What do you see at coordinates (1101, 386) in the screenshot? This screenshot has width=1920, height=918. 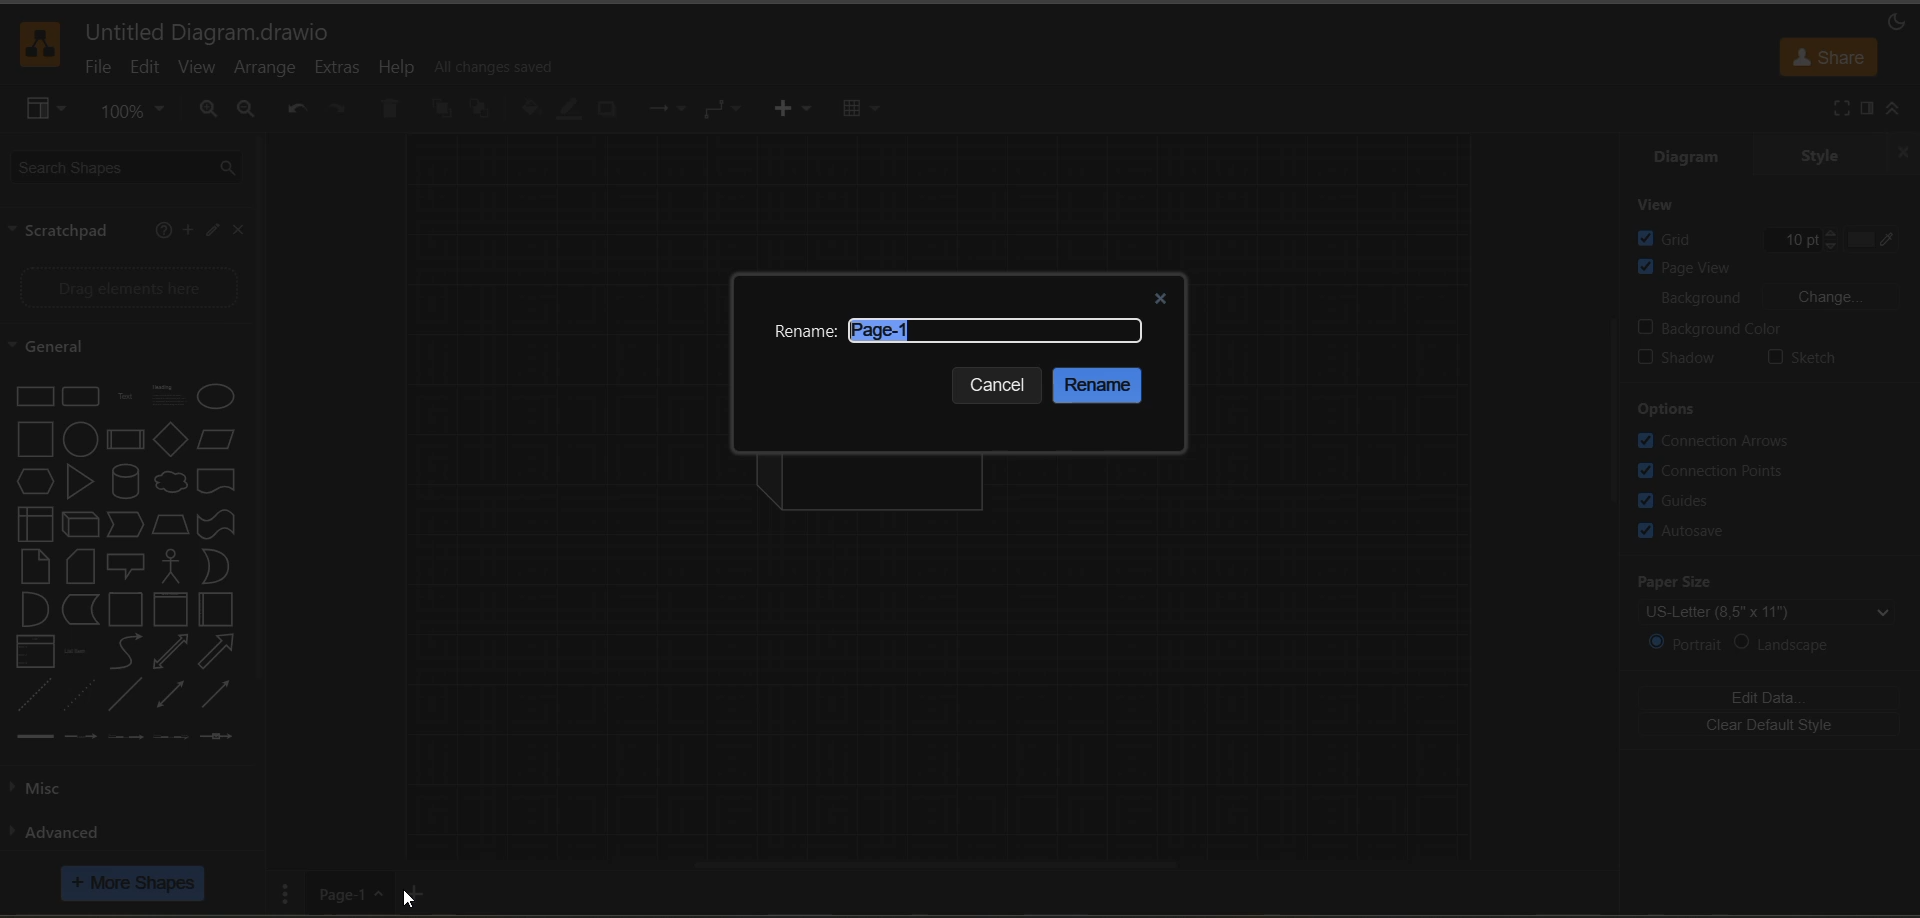 I see `rename` at bounding box center [1101, 386].